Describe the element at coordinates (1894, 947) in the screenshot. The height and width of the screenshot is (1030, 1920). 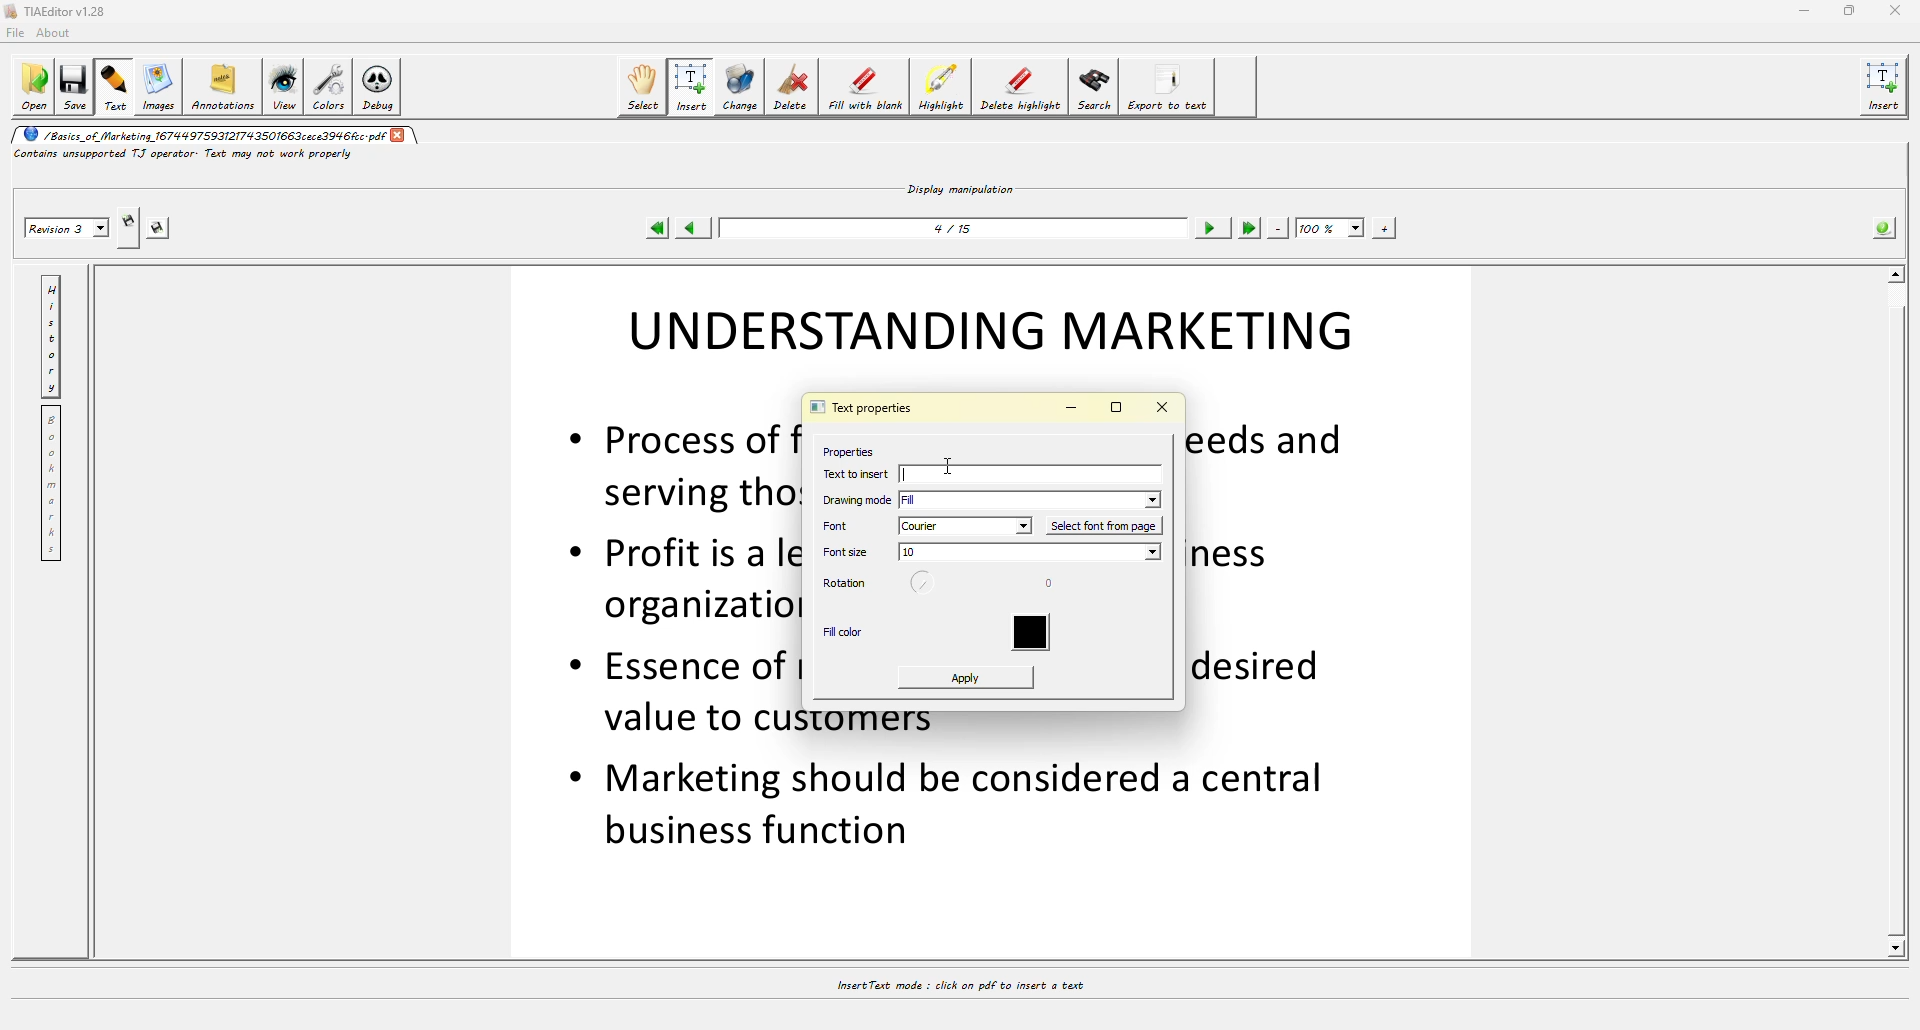
I see `scroll down` at that location.